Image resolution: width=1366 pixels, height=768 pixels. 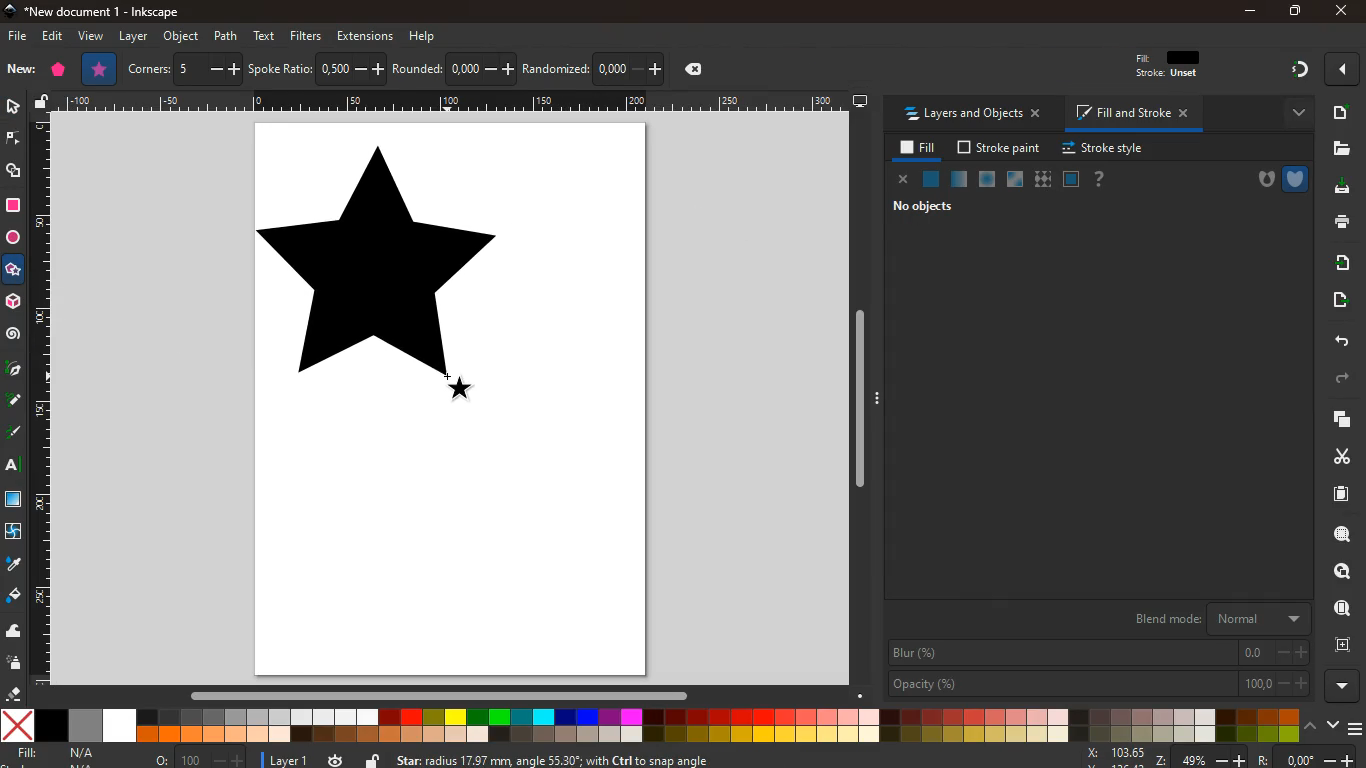 What do you see at coordinates (131, 37) in the screenshot?
I see `layer` at bounding box center [131, 37].